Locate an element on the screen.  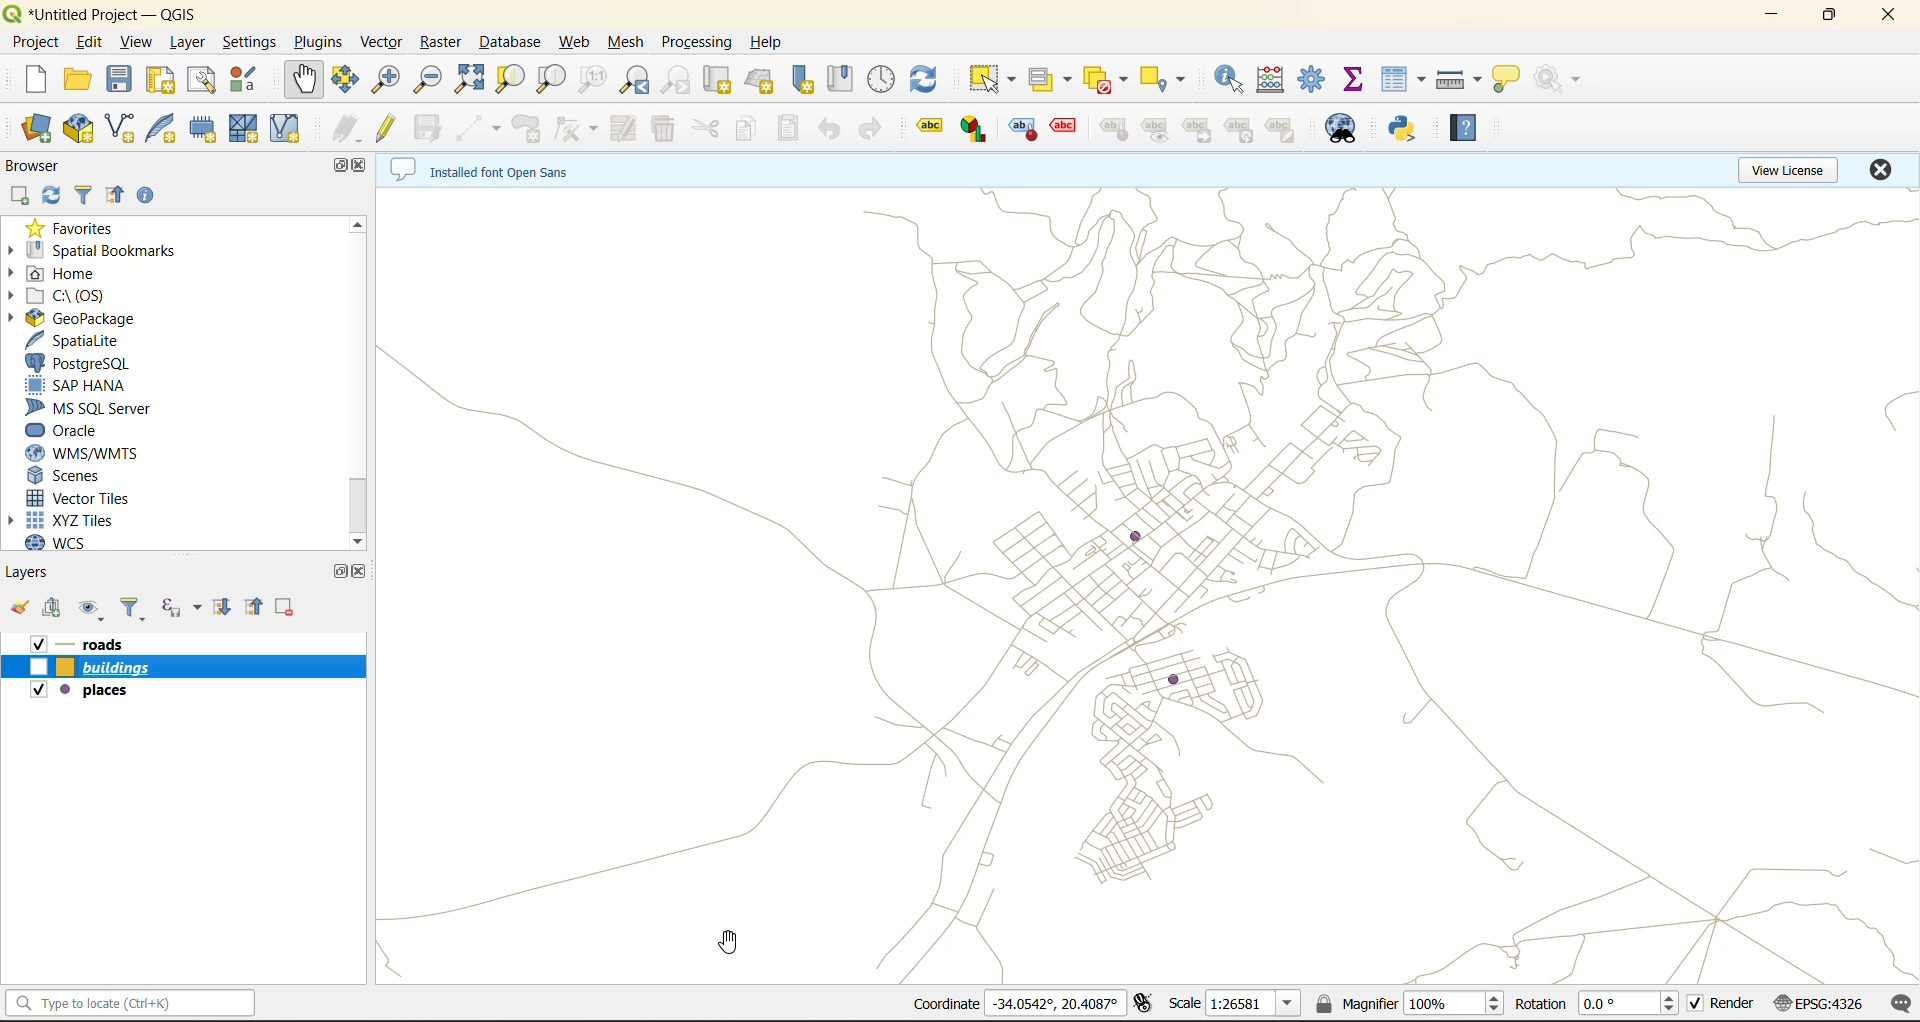
processing is located at coordinates (696, 44).